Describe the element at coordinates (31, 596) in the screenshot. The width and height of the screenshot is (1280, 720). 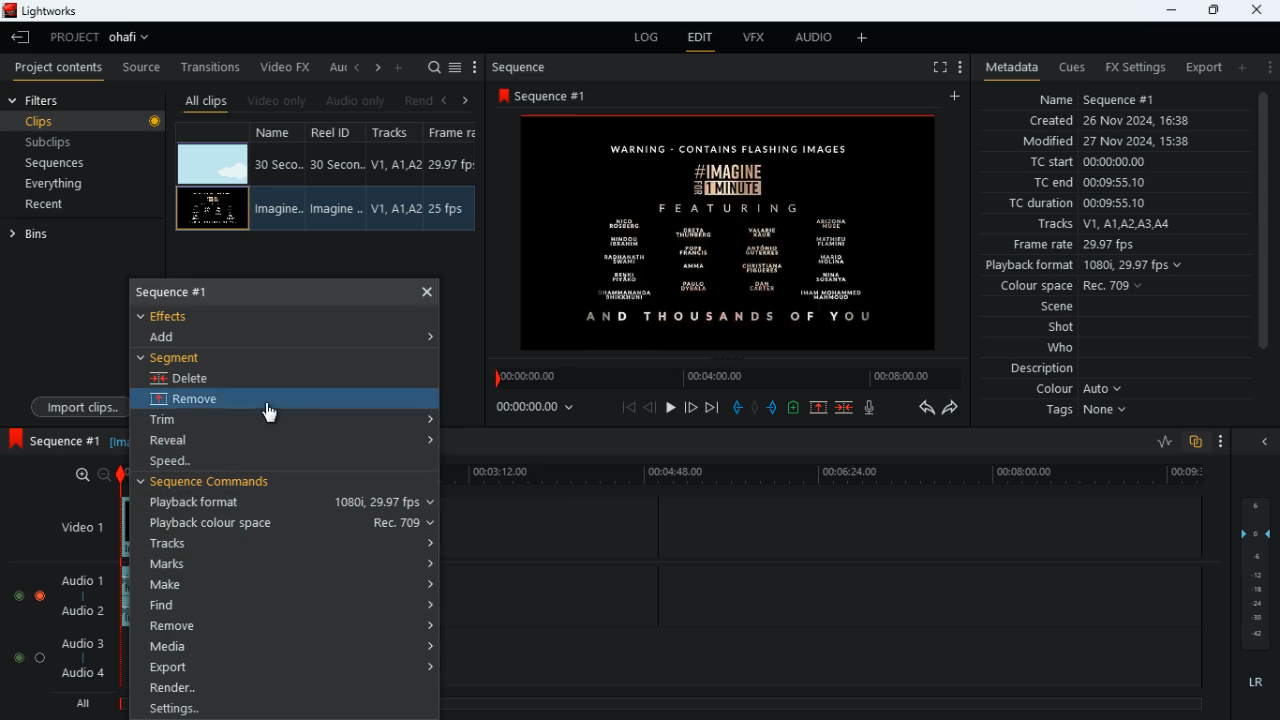
I see `audio selection buttons` at that location.